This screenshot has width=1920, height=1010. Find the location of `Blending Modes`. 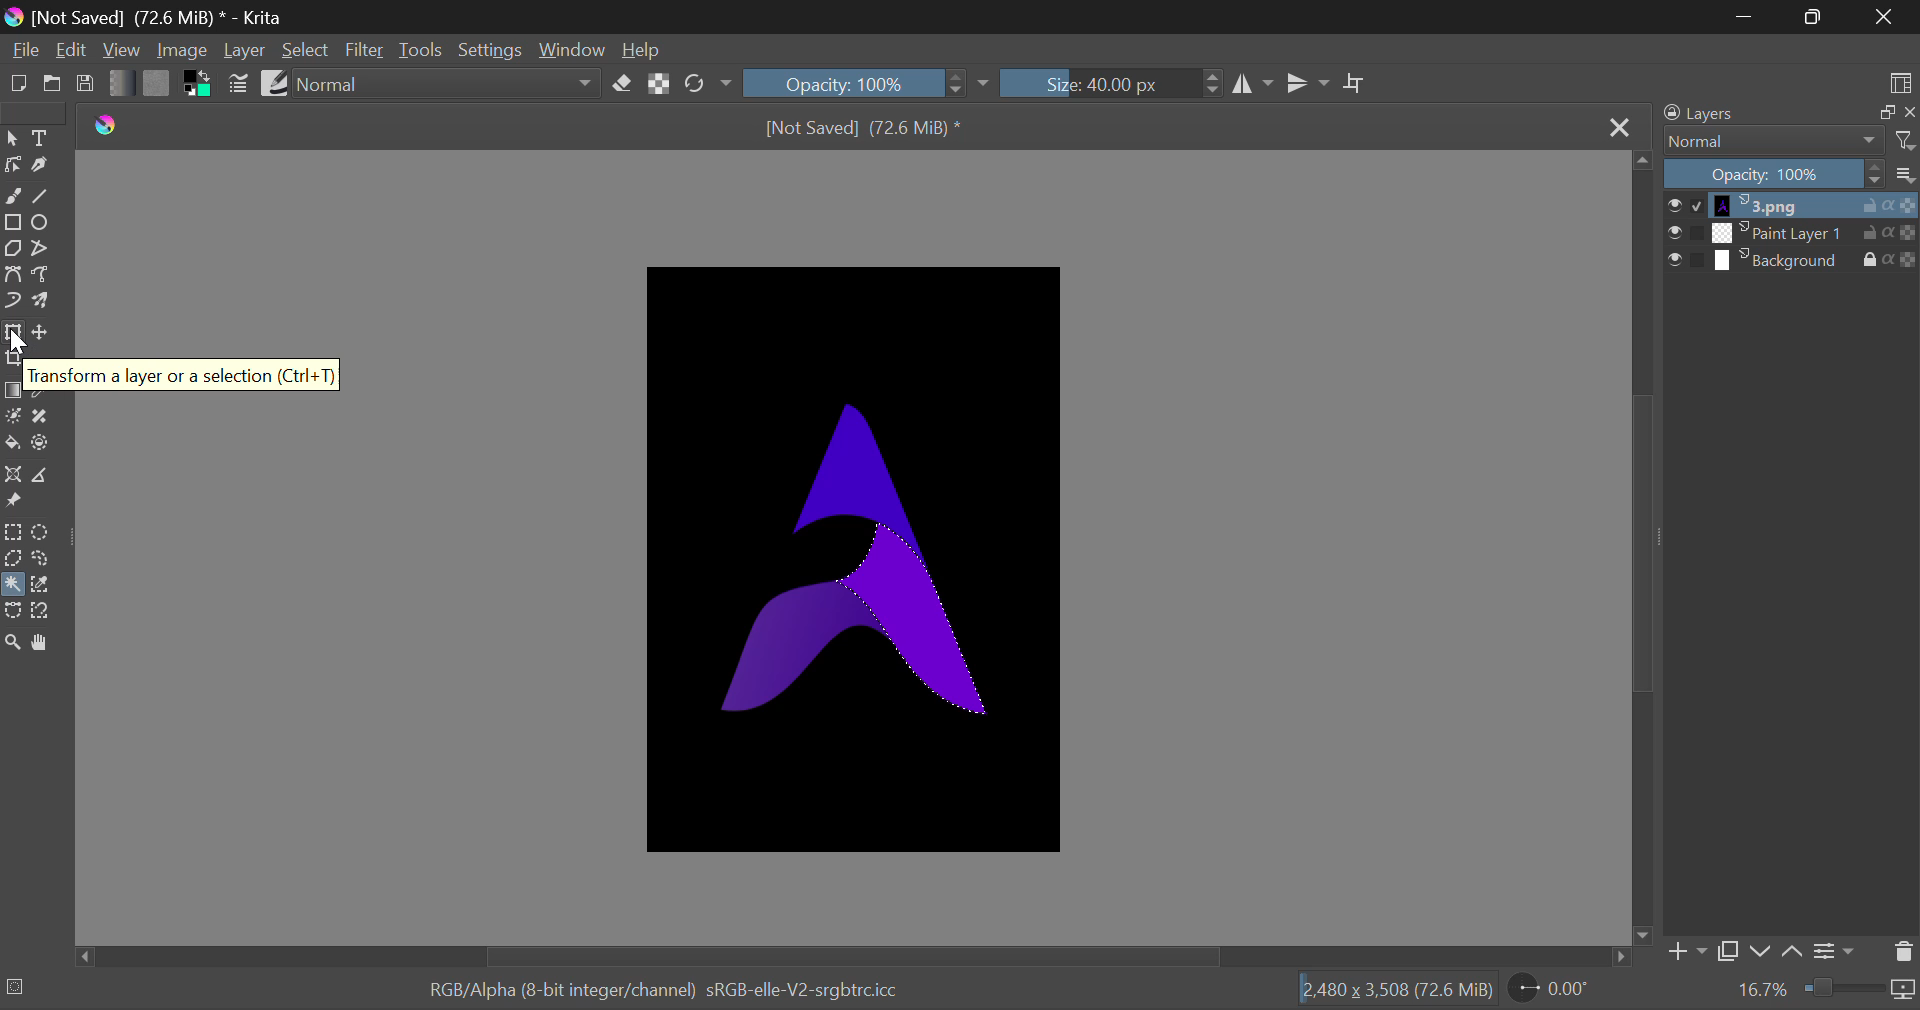

Blending Modes is located at coordinates (448, 82).